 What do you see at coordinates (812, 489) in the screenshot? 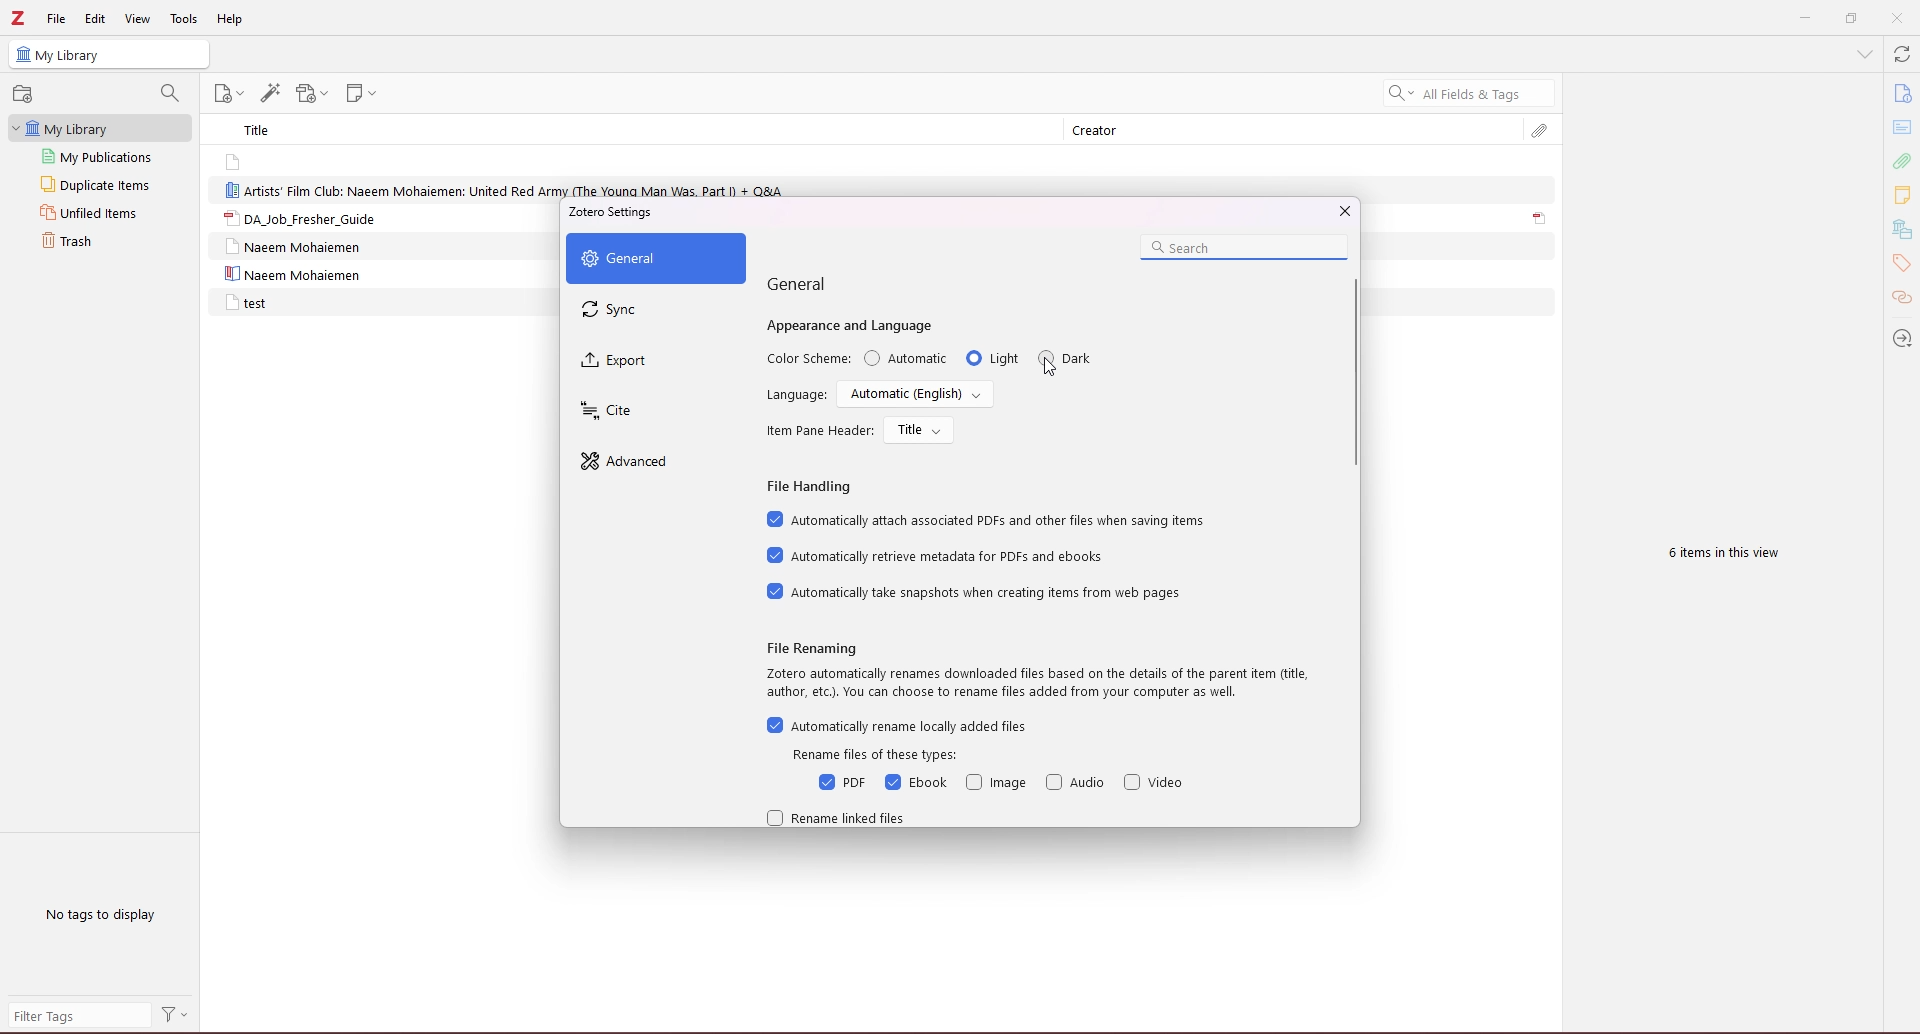
I see `file handling` at bounding box center [812, 489].